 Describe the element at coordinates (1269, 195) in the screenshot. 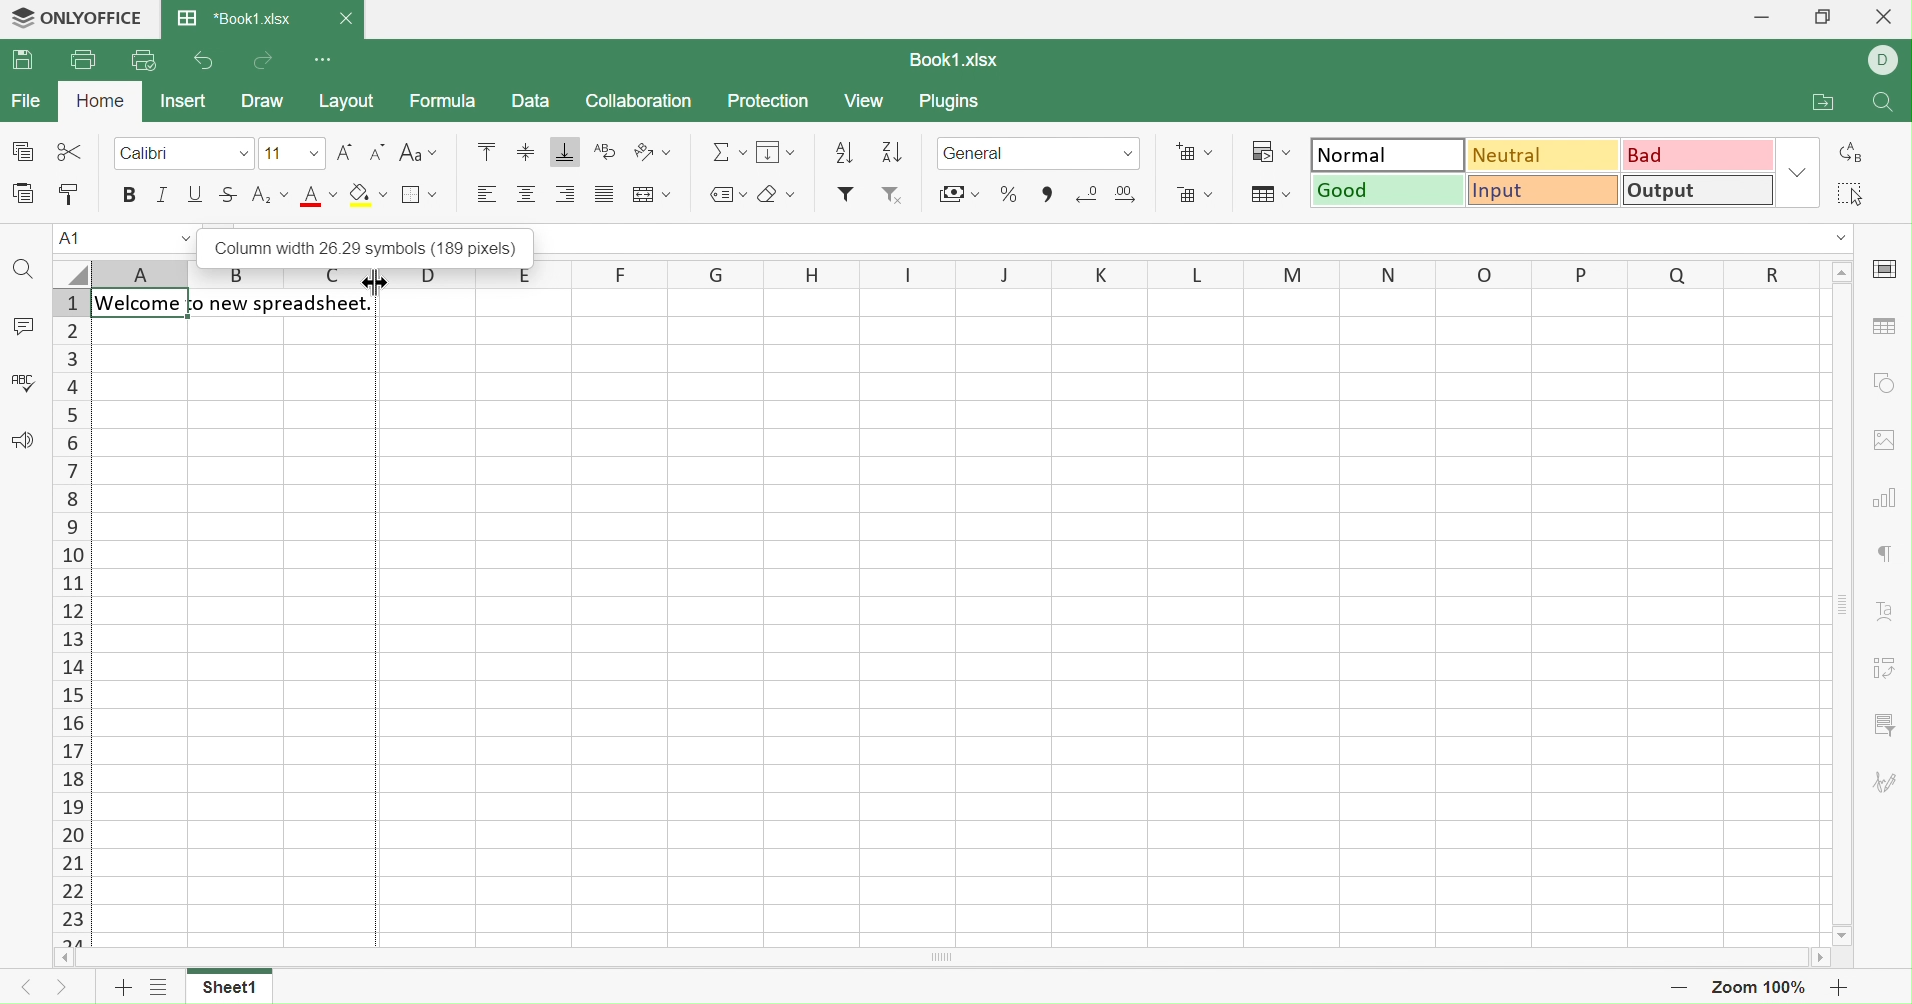

I see `Format as table template` at that location.